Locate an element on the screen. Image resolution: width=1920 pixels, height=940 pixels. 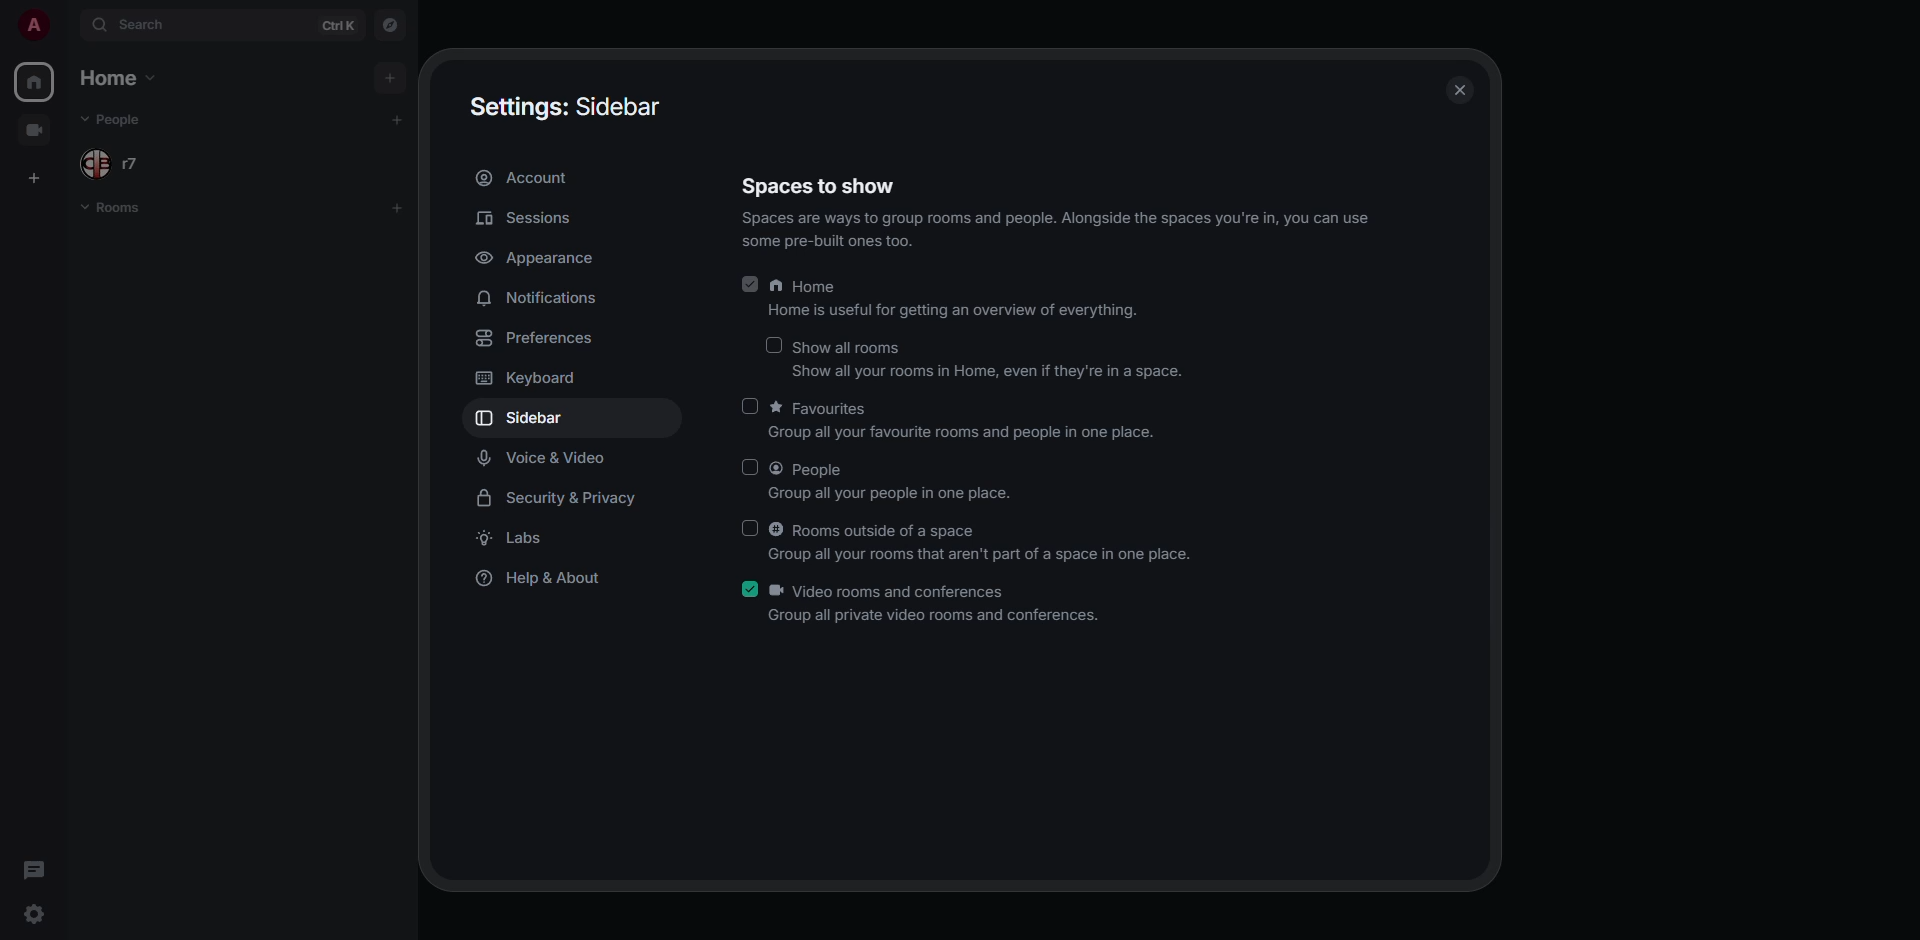
sidebar is located at coordinates (526, 418).